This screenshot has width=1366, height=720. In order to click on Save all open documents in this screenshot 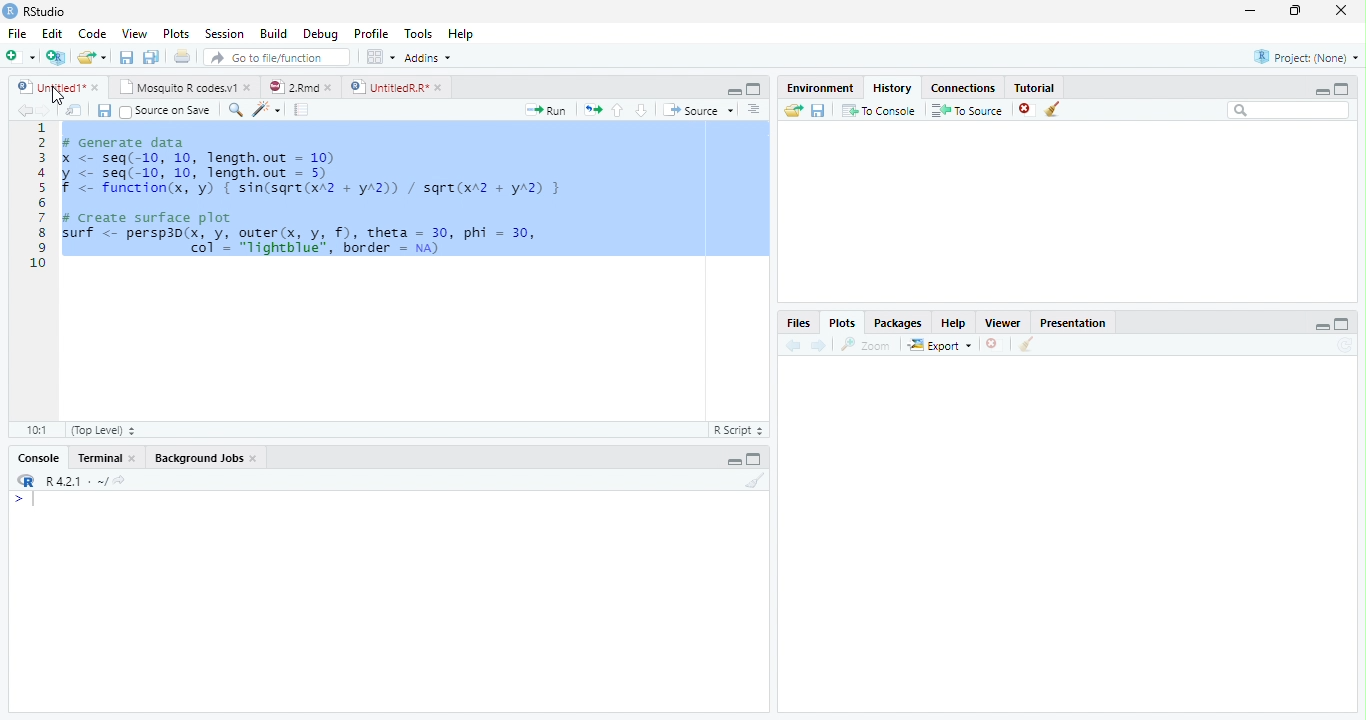, I will do `click(150, 56)`.